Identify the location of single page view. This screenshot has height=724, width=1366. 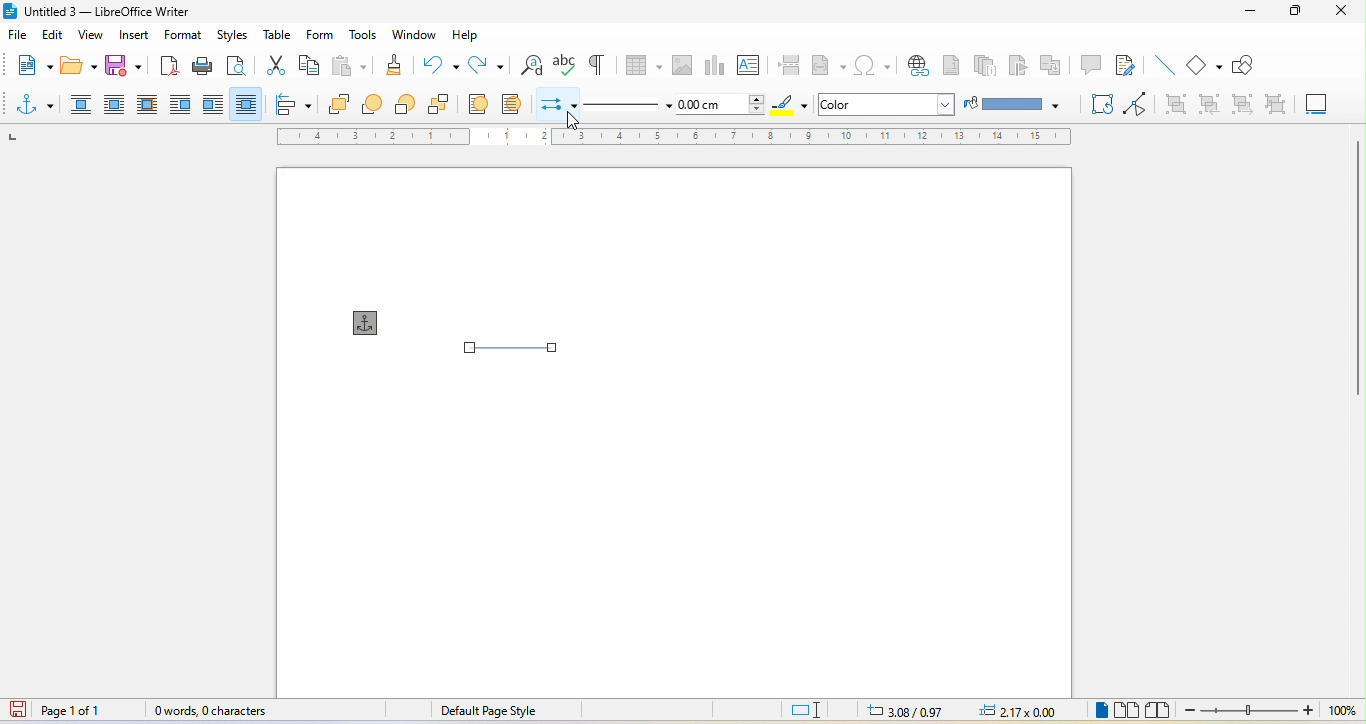
(1098, 712).